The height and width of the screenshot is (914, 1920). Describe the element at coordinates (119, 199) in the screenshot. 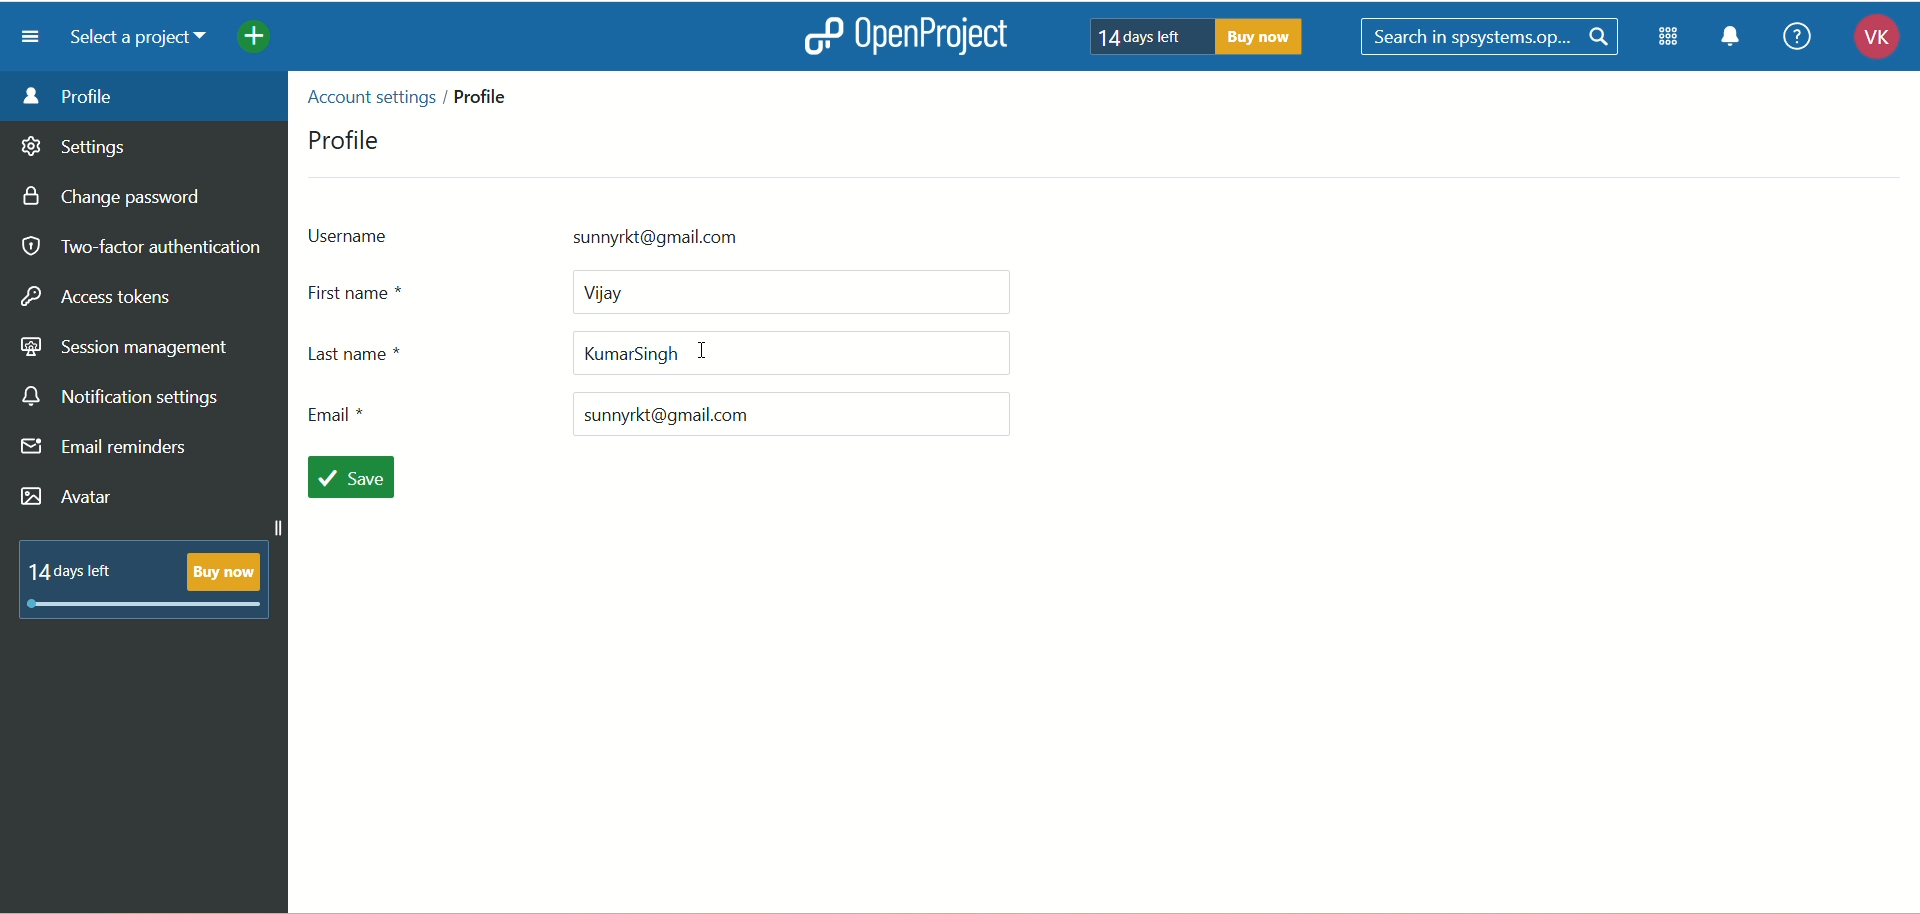

I see `change password` at that location.